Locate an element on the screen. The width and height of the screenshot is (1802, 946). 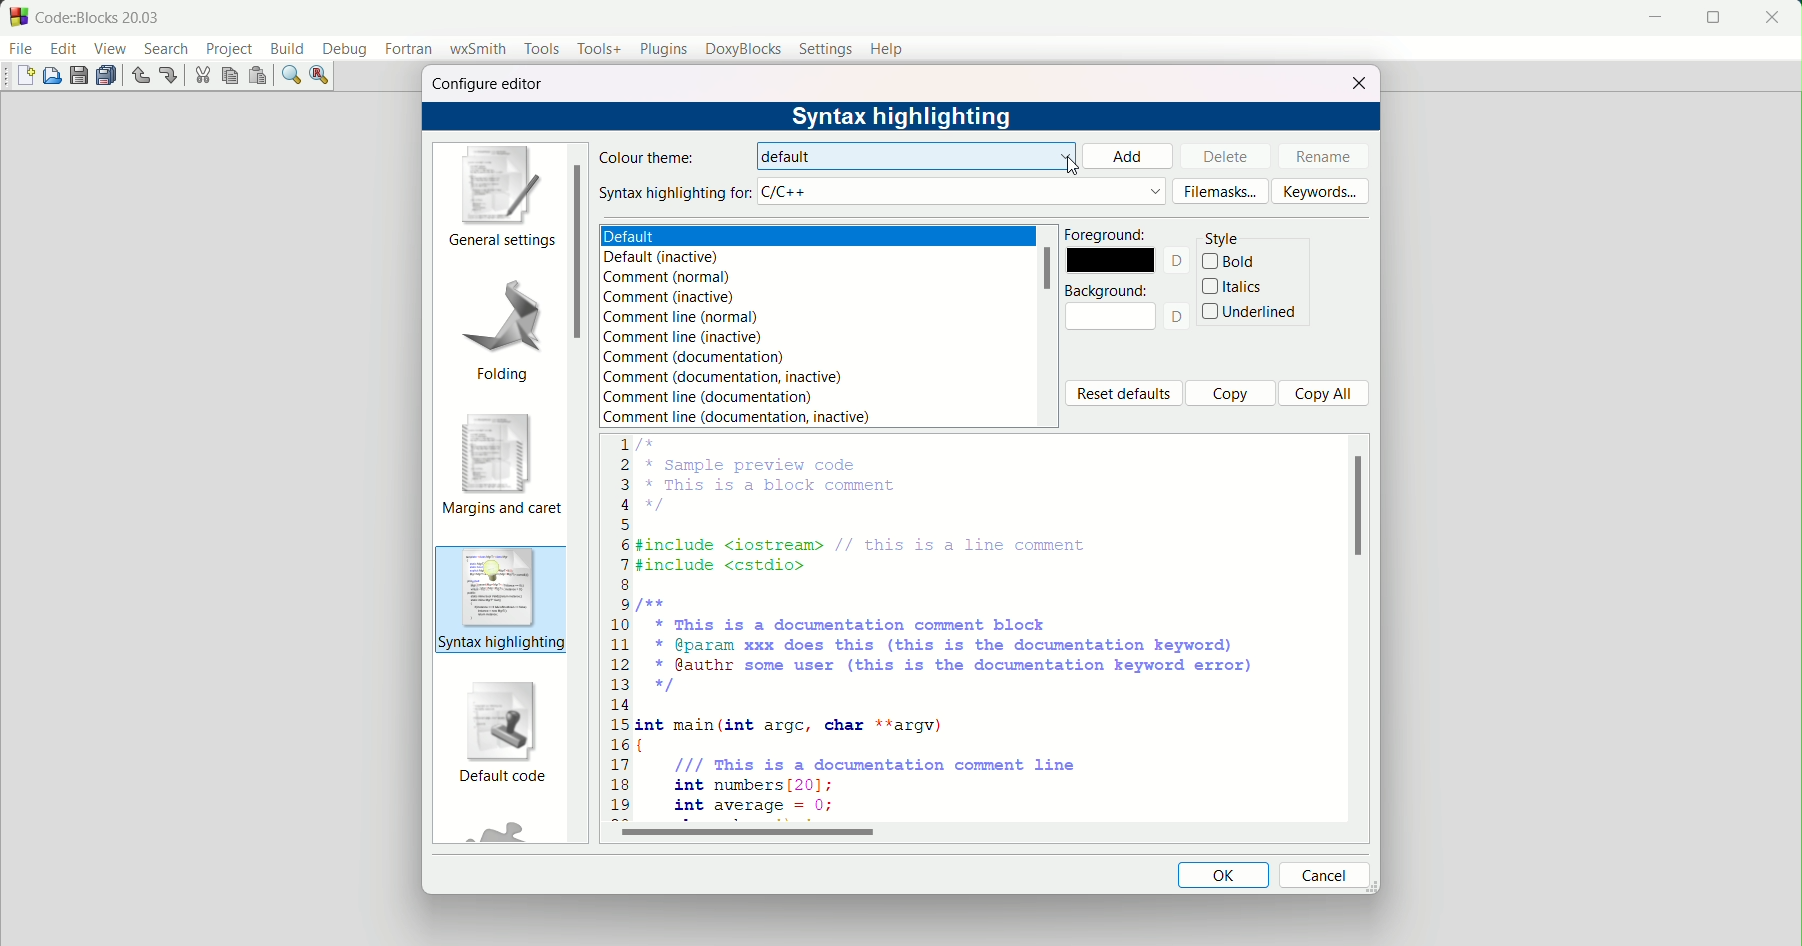
save all is located at coordinates (108, 77).